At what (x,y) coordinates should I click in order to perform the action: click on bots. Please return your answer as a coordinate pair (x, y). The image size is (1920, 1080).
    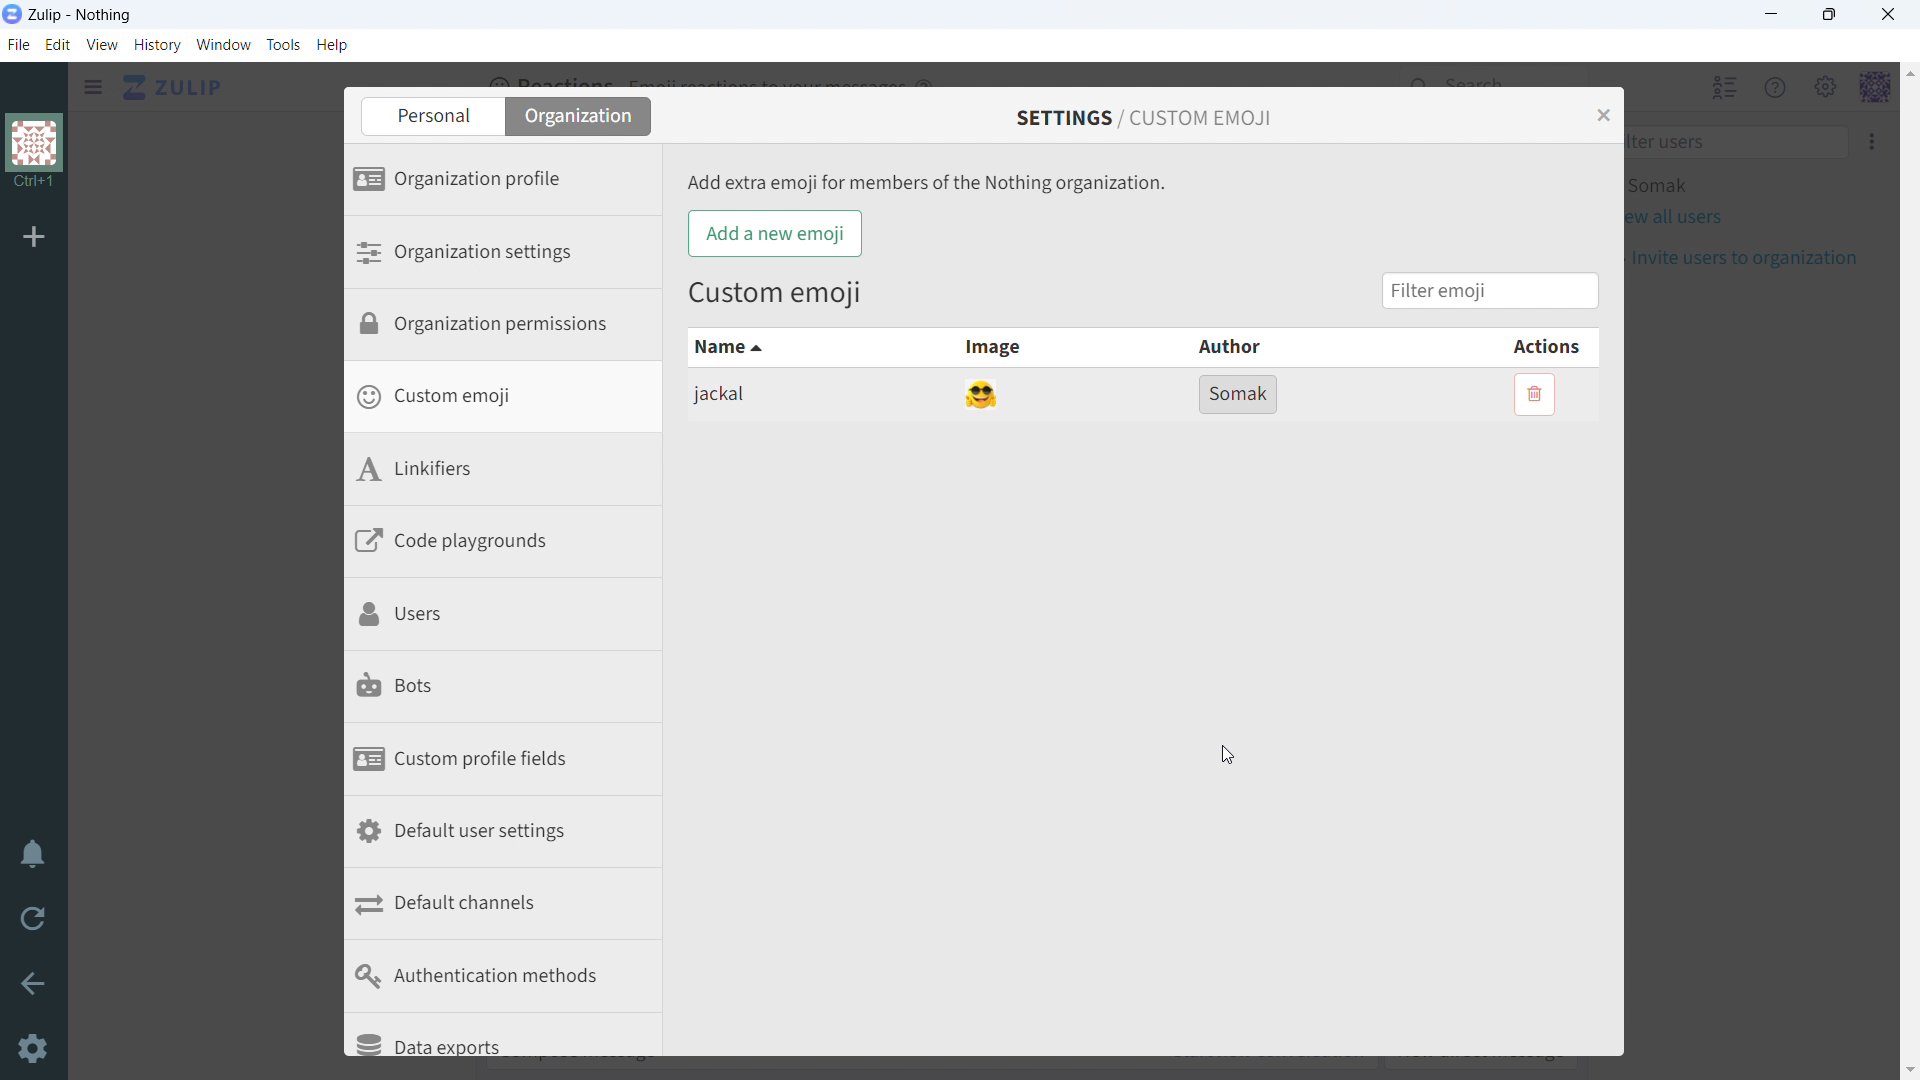
    Looking at the image, I should click on (514, 689).